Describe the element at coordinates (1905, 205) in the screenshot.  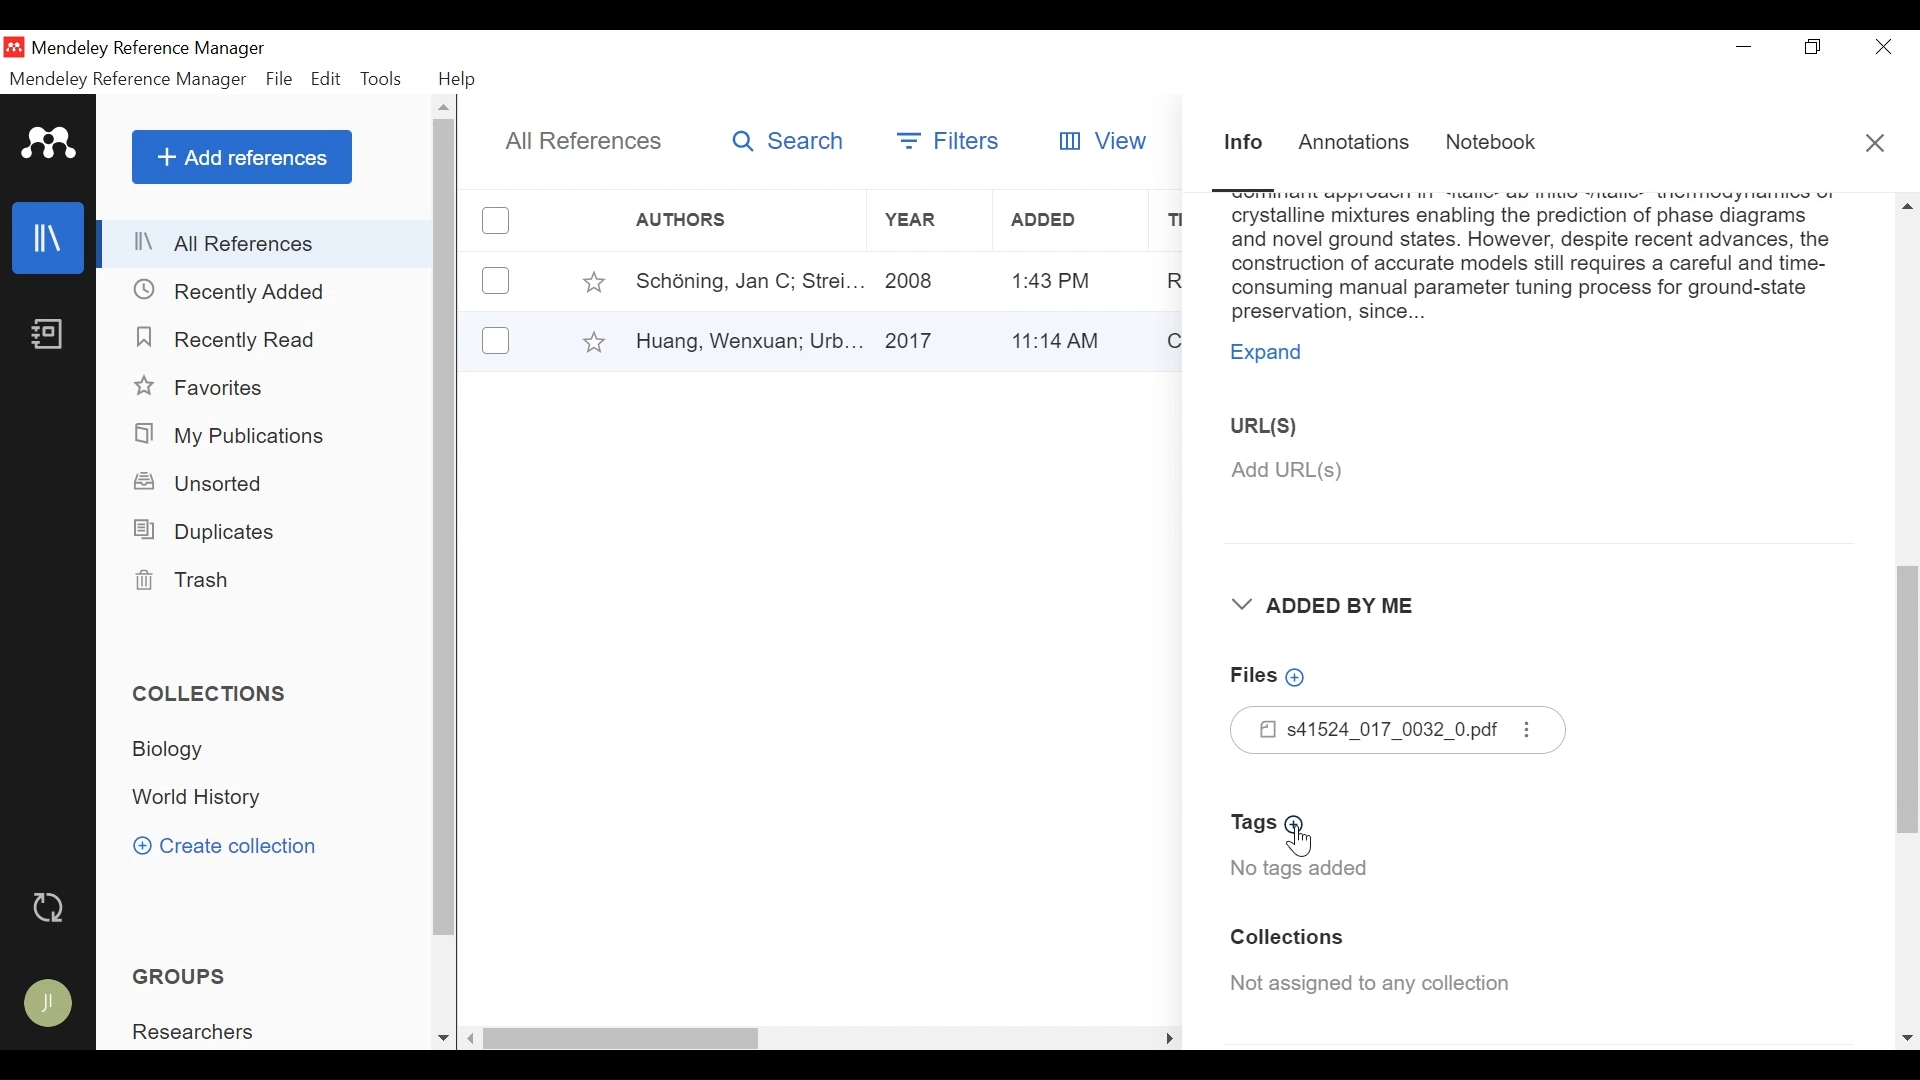
I see `Scroll up` at that location.